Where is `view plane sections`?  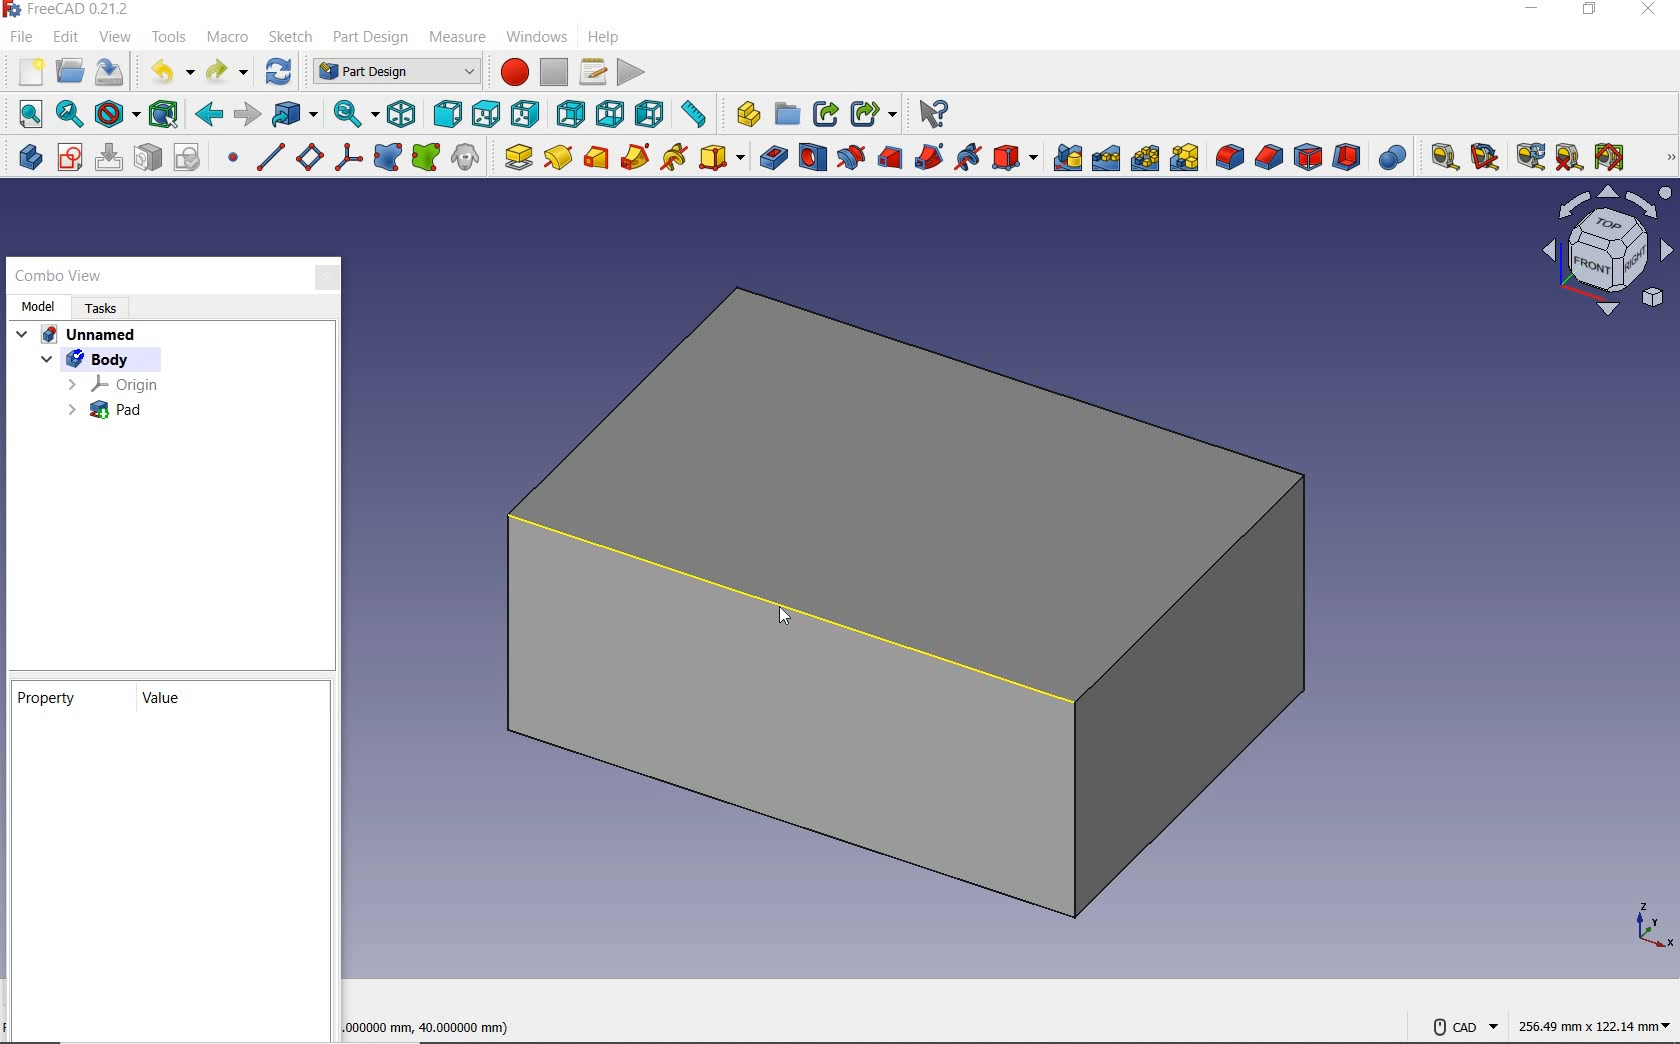 view plane sections is located at coordinates (1606, 254).